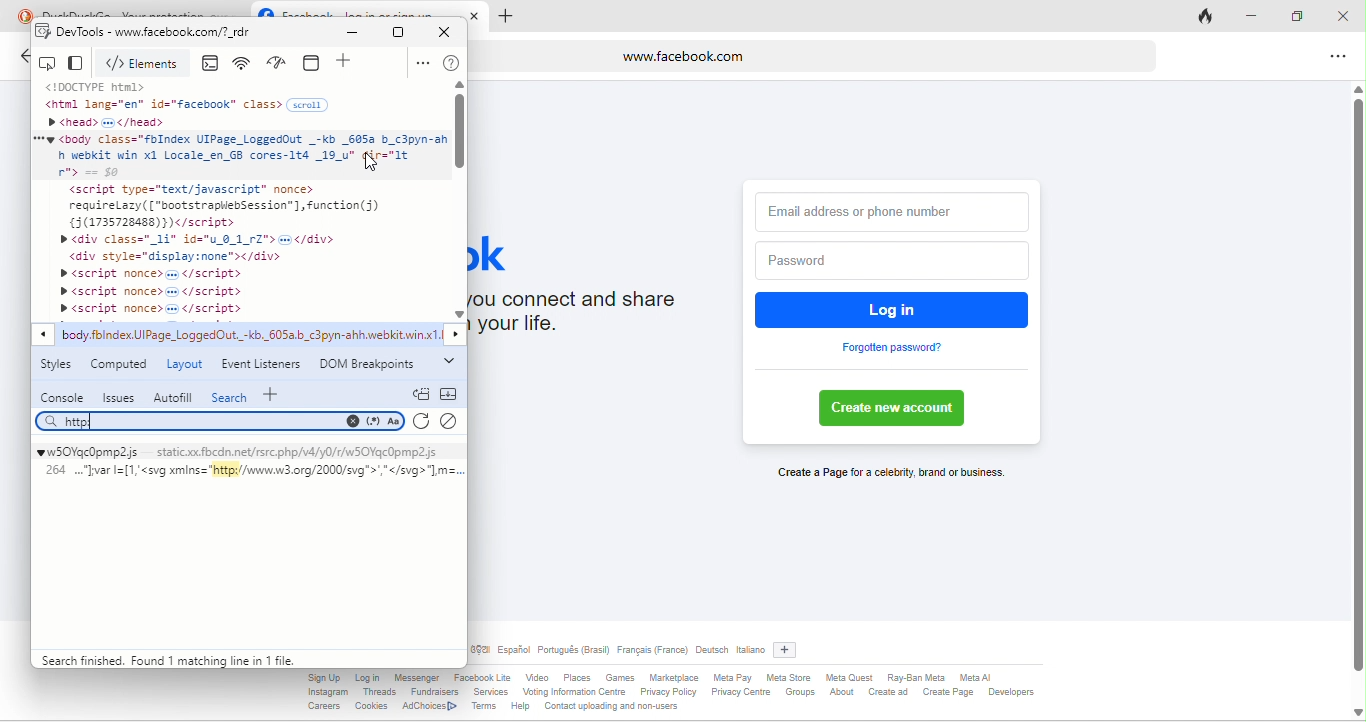  Describe the element at coordinates (421, 393) in the screenshot. I see `doc quick view` at that location.